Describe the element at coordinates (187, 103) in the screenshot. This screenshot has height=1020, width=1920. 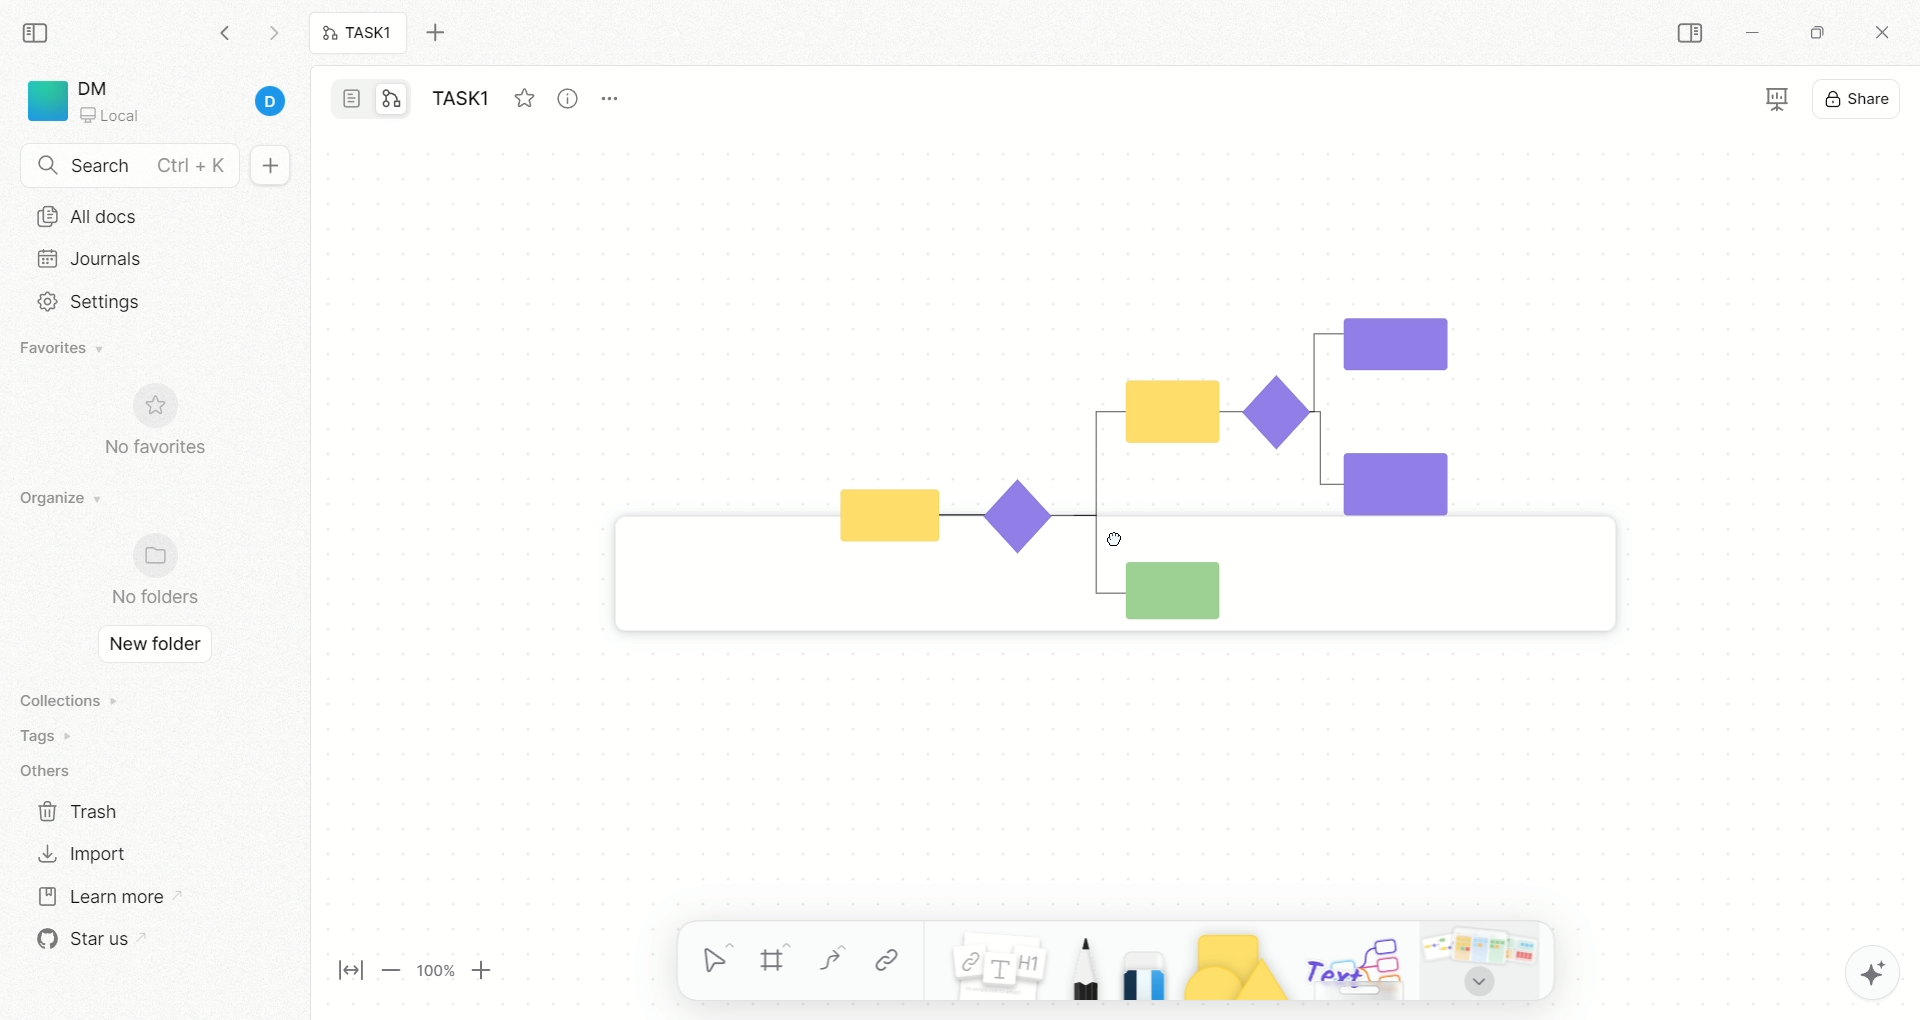
I see `account details` at that location.